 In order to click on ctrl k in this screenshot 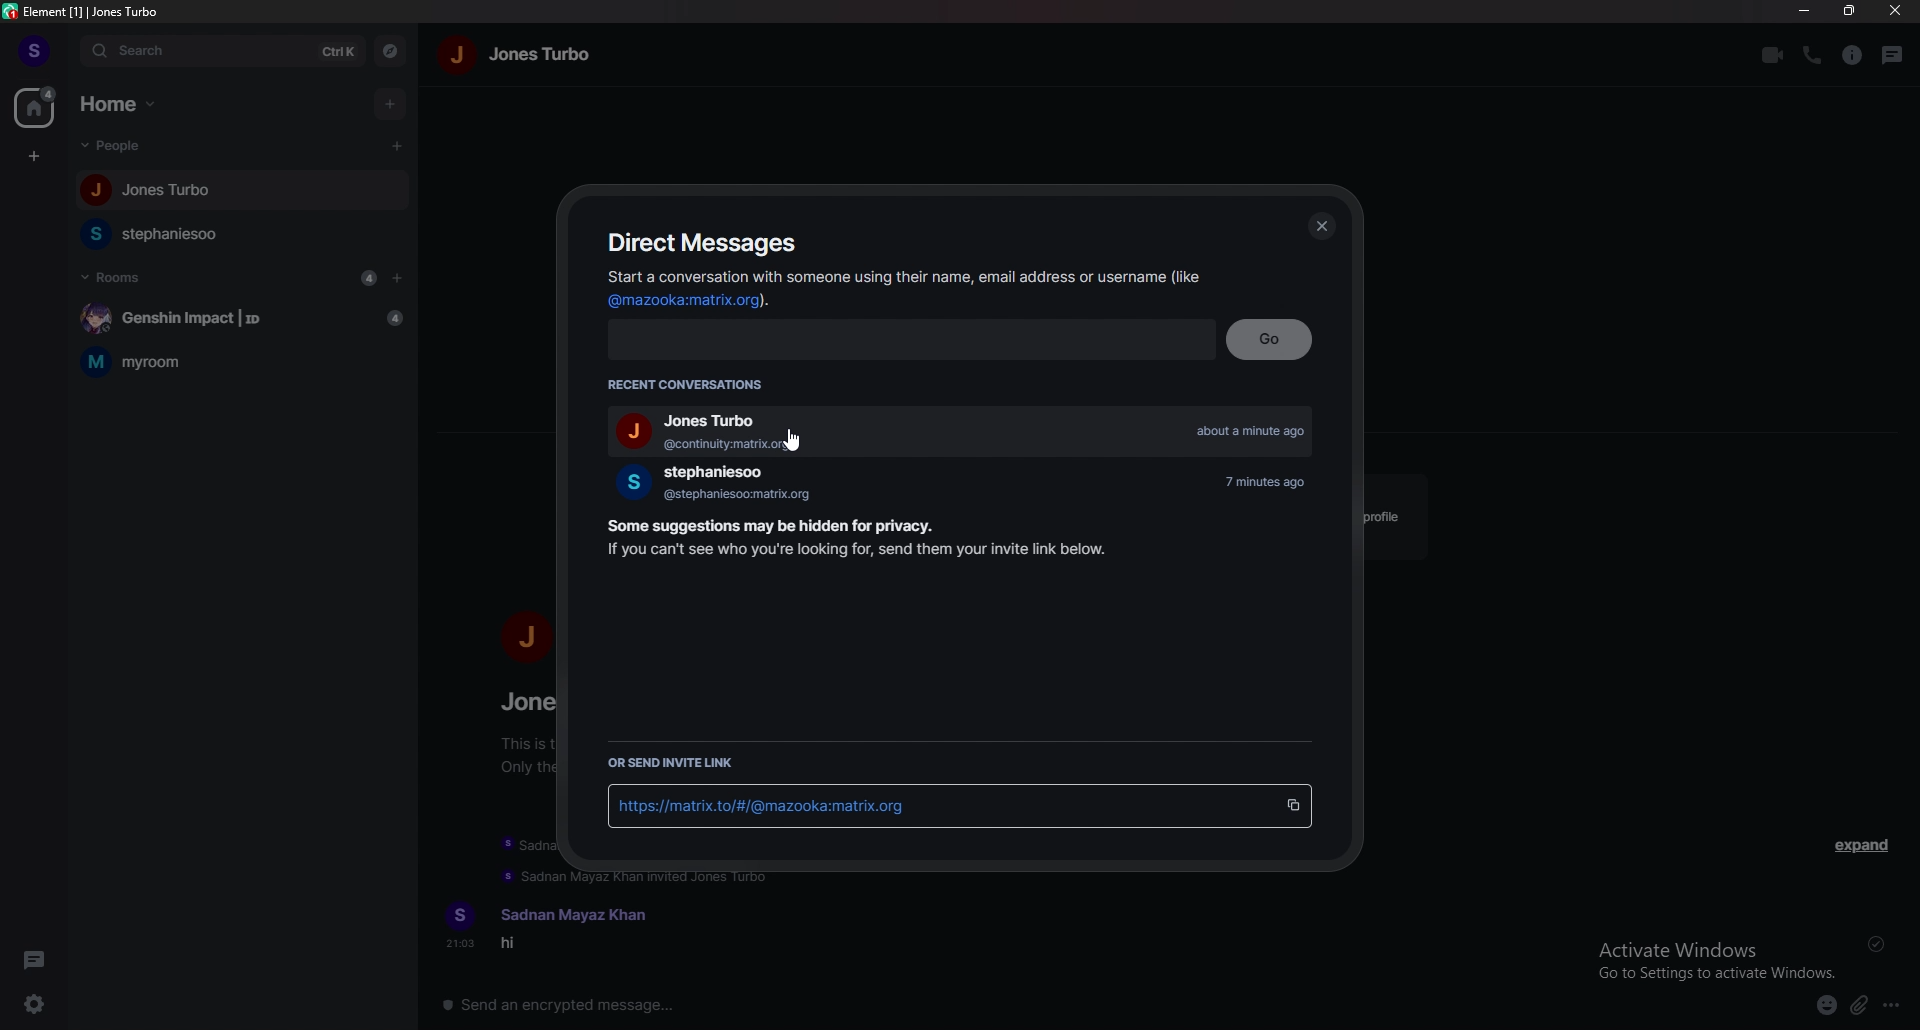, I will do `click(340, 54)`.